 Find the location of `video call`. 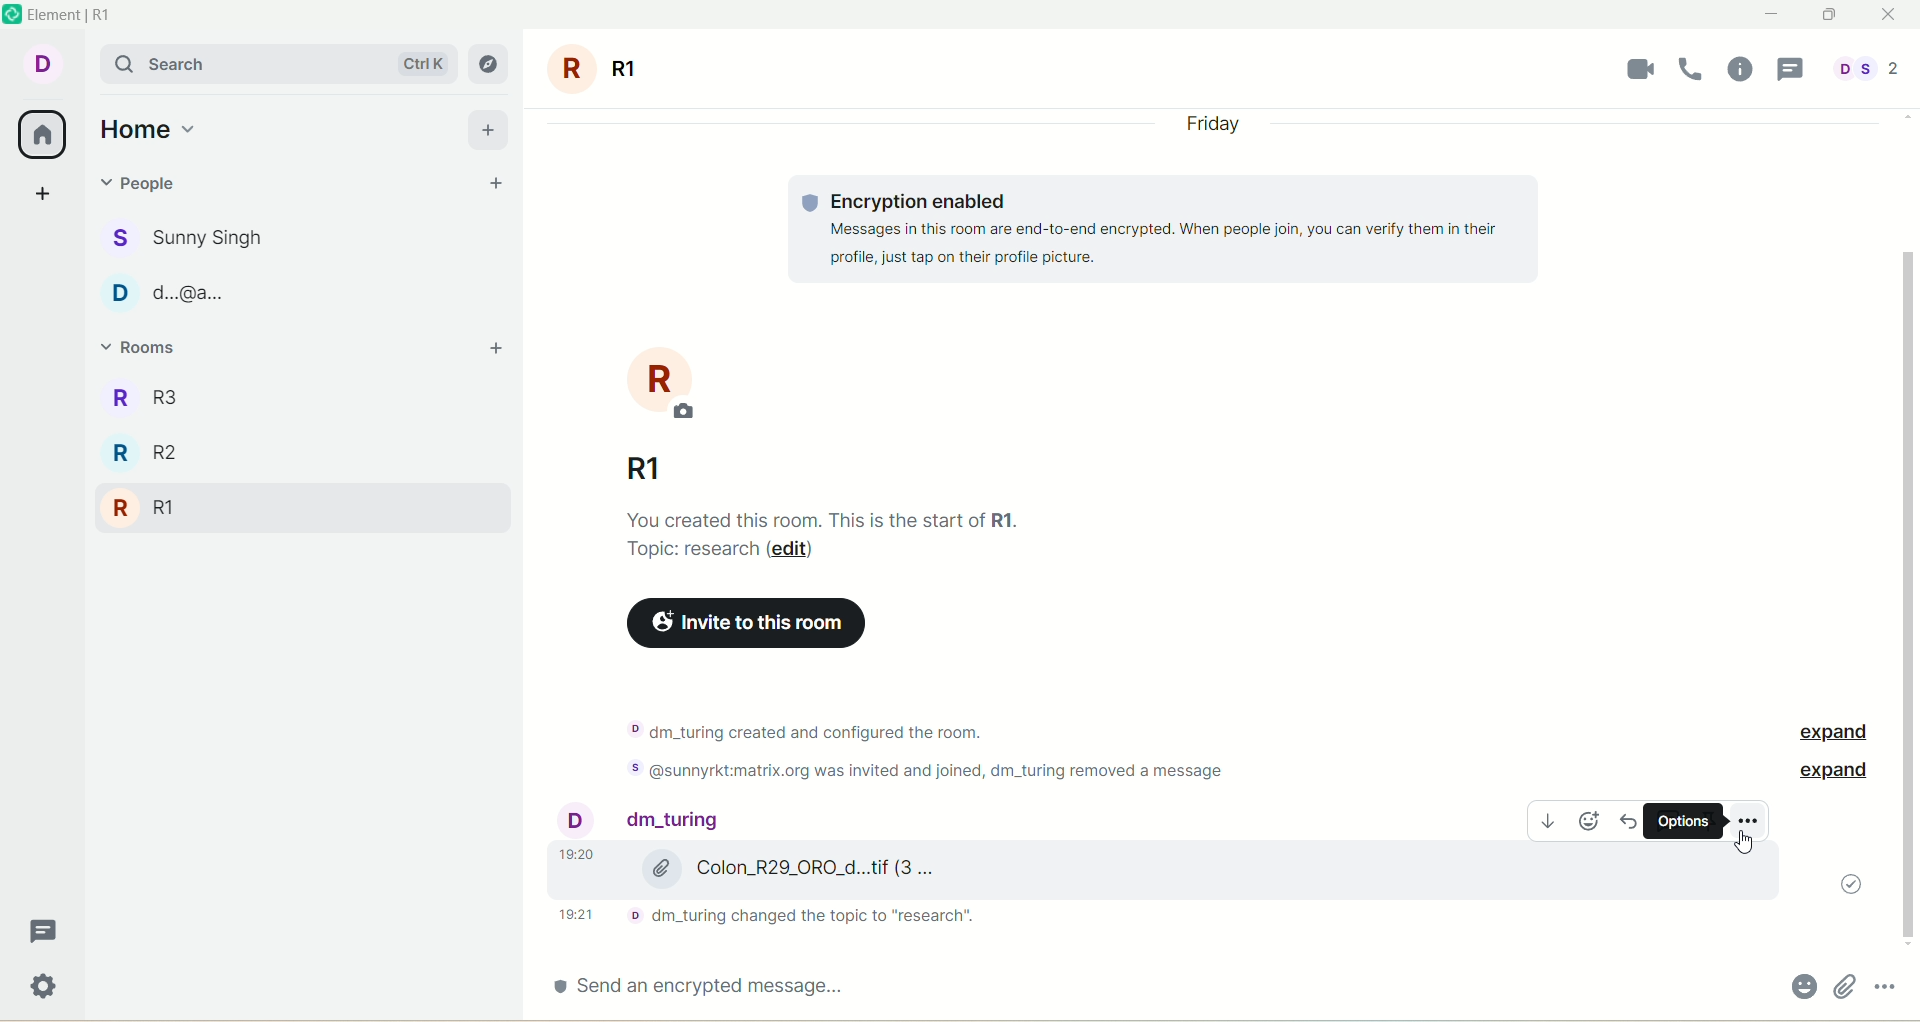

video call is located at coordinates (1634, 69).